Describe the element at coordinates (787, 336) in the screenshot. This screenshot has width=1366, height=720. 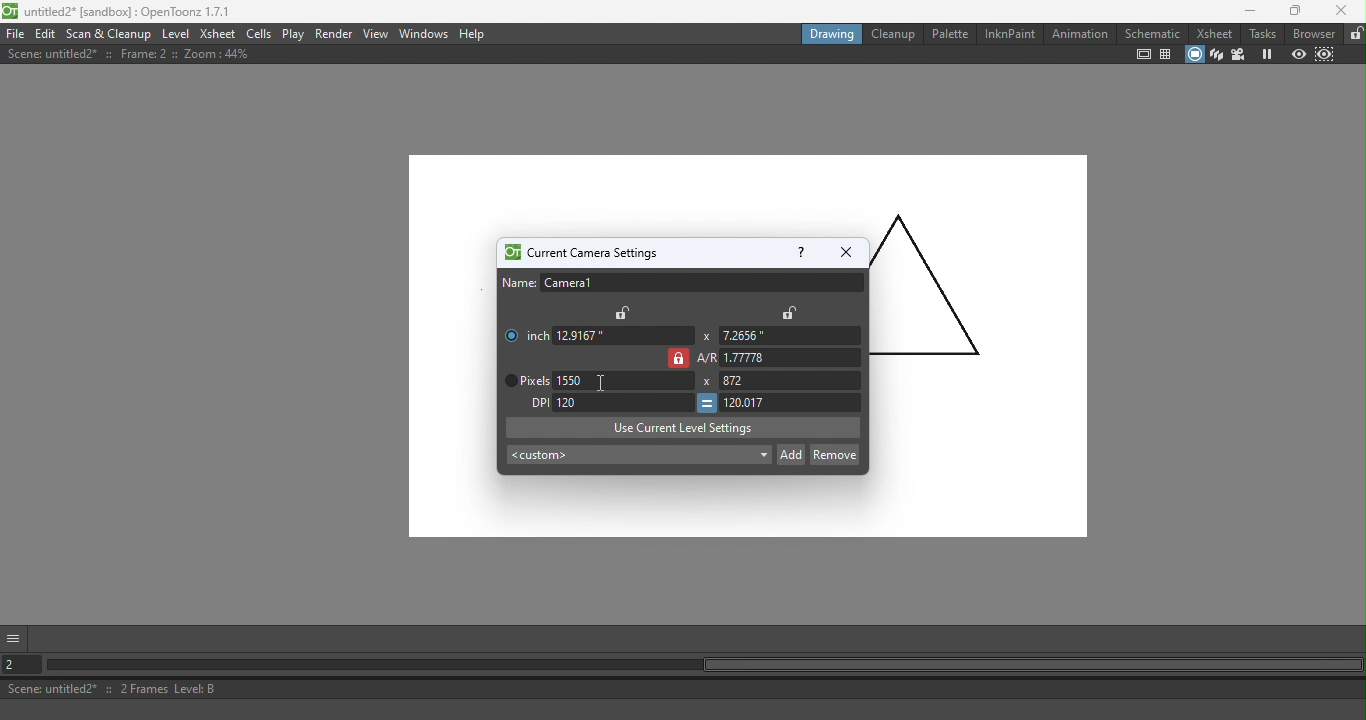
I see `Enter dimension` at that location.